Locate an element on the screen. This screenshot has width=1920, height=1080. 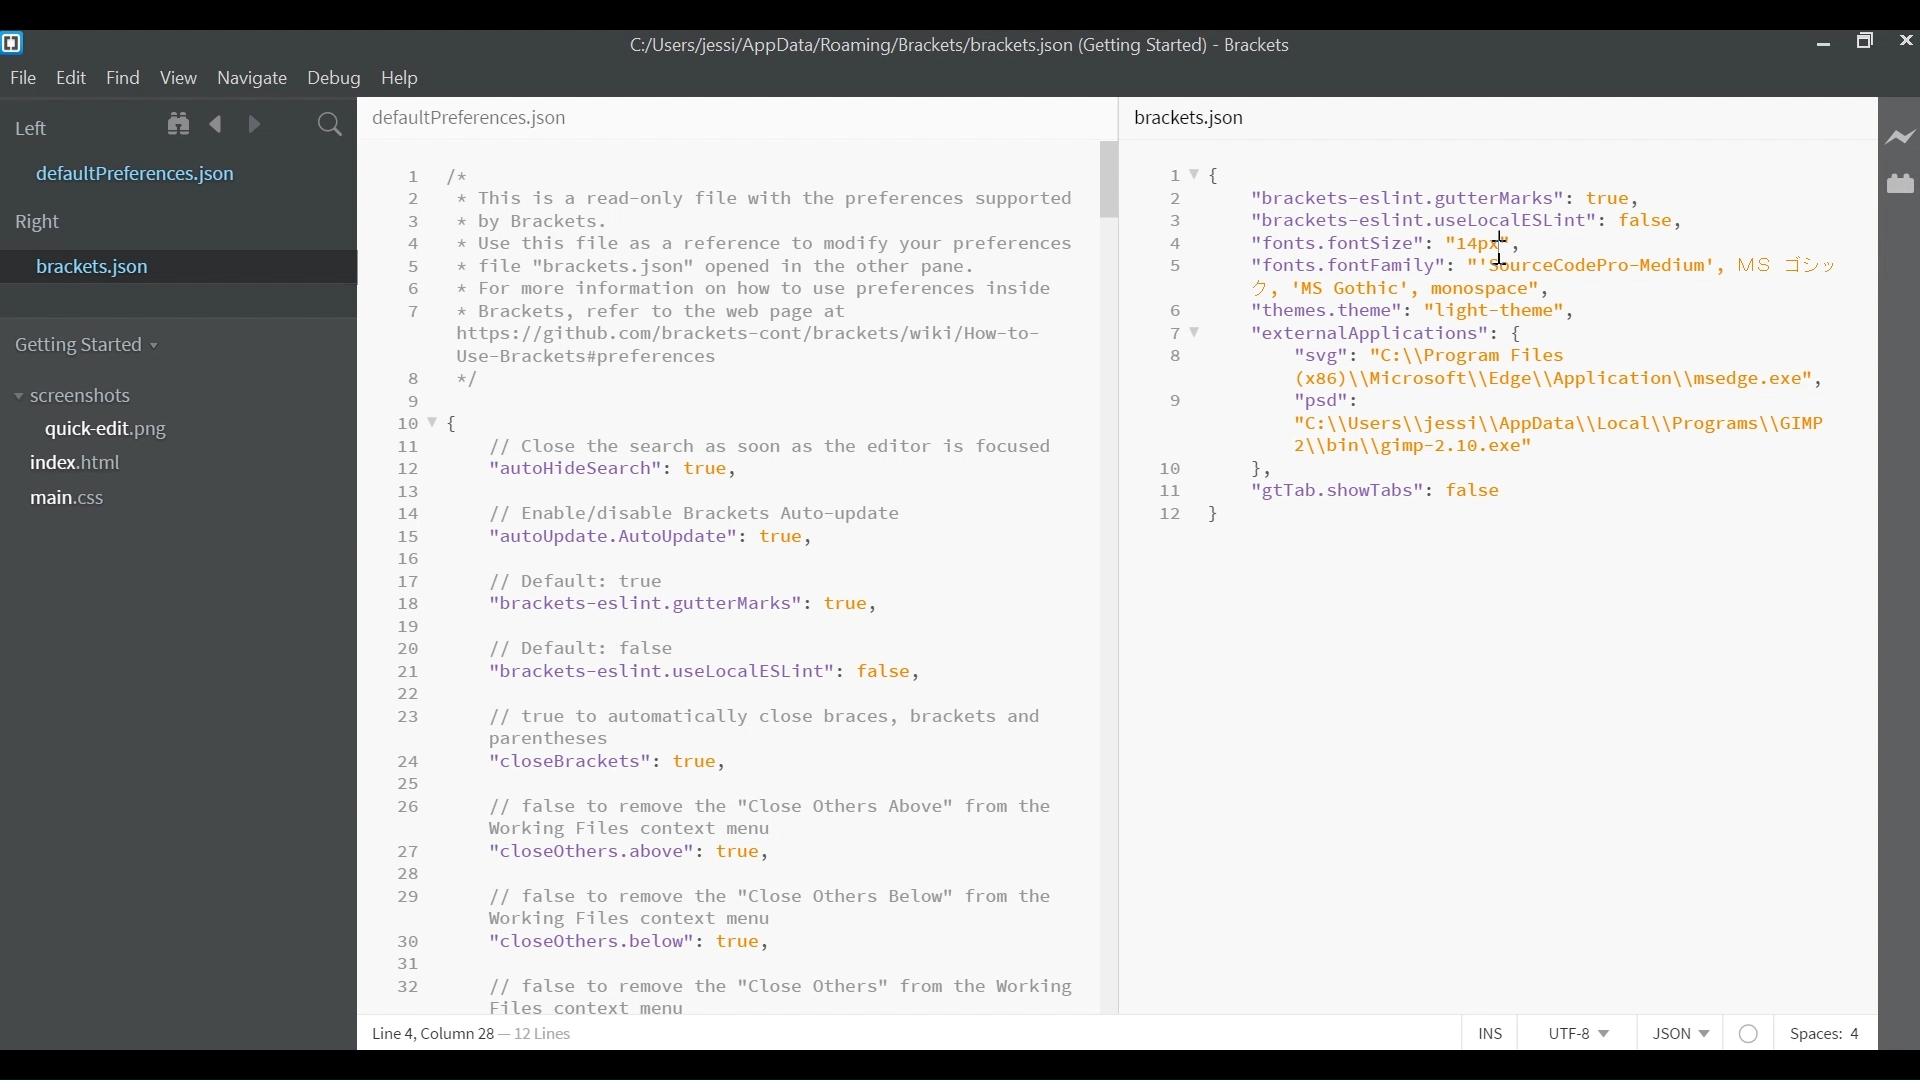
screenshot is located at coordinates (99, 397).